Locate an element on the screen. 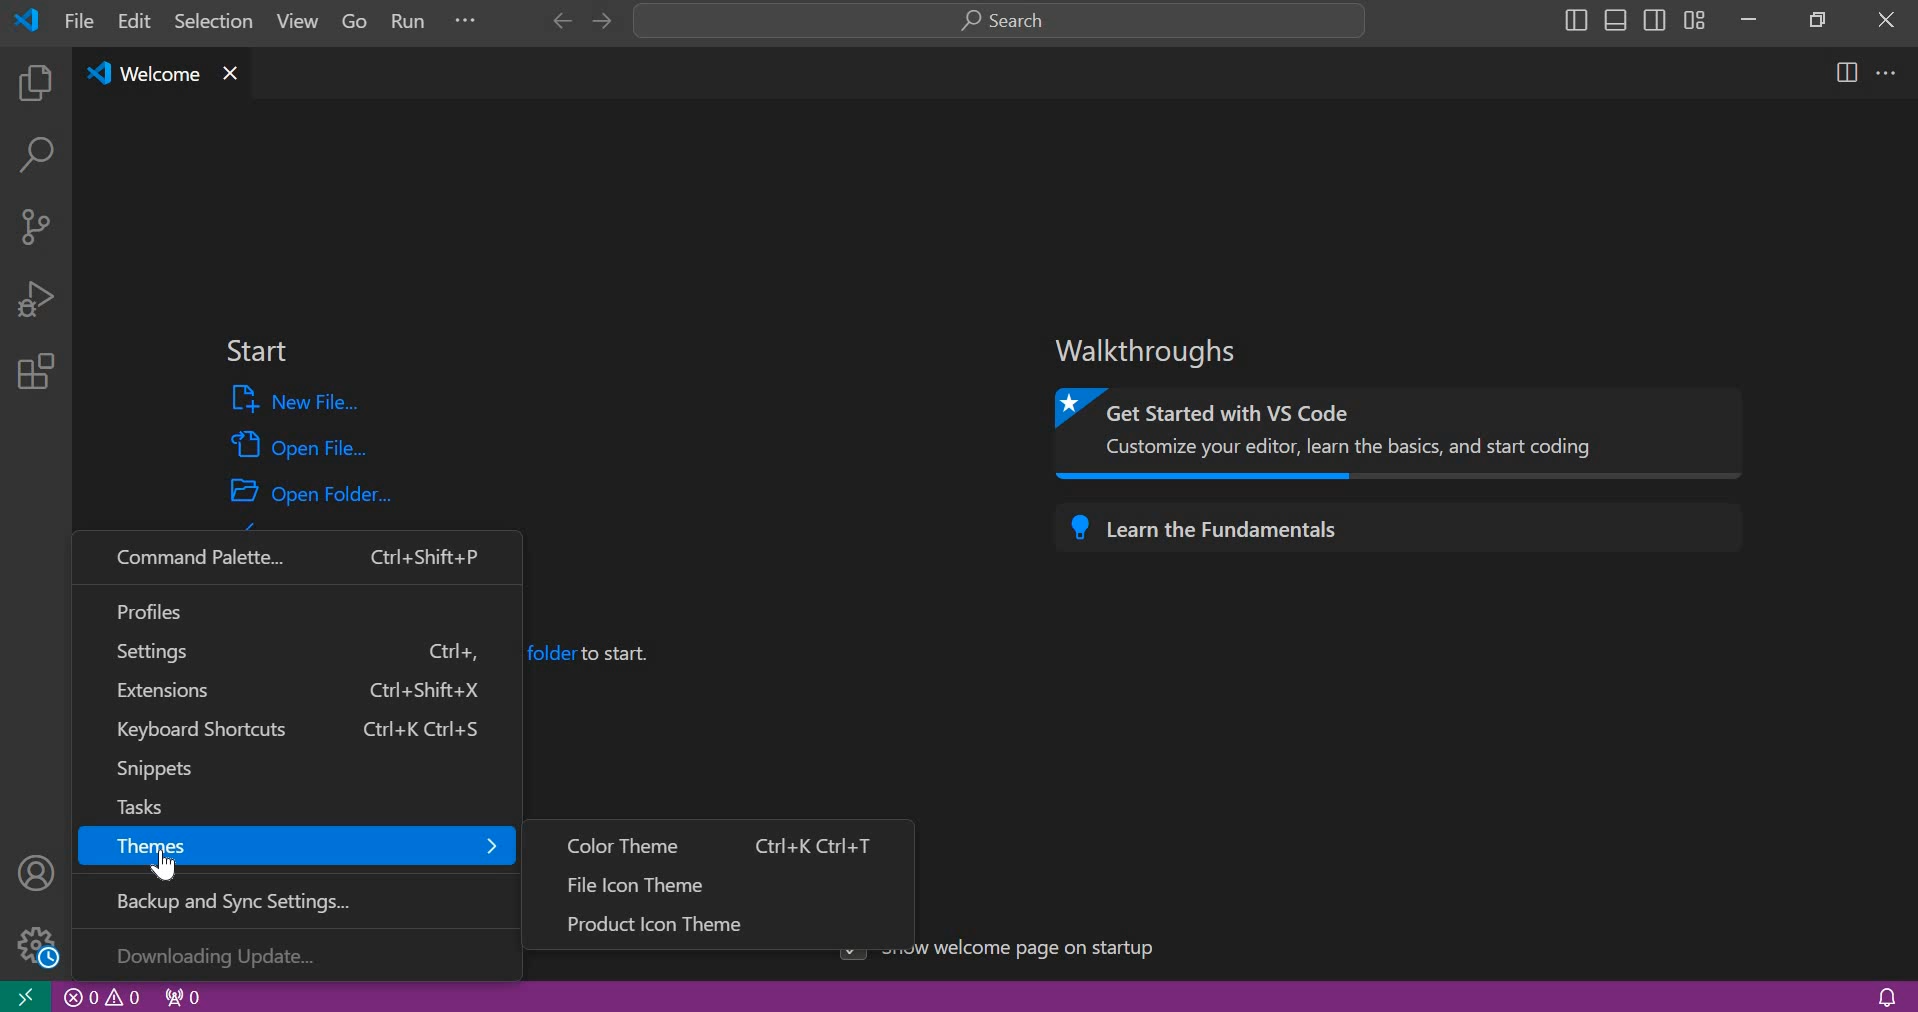 This screenshot has height=1012, width=1918. get started with VS Code is located at coordinates (1404, 434).